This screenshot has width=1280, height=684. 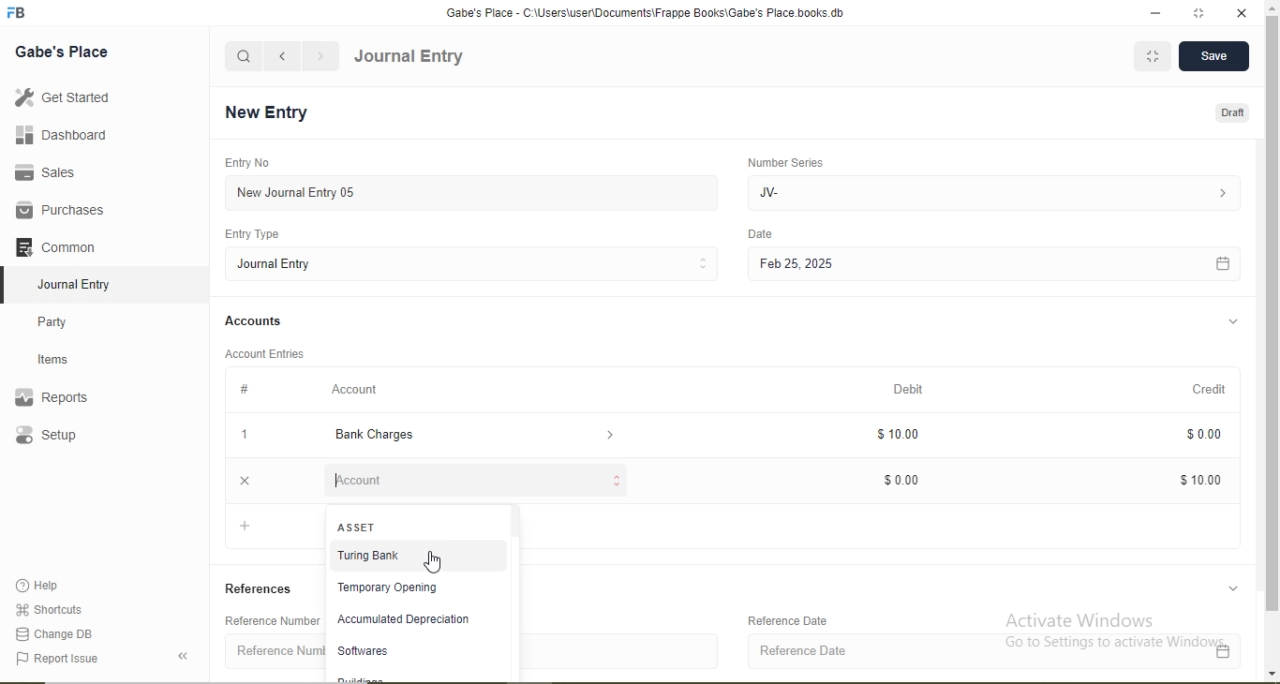 I want to click on Journal Entry, so click(x=409, y=57).